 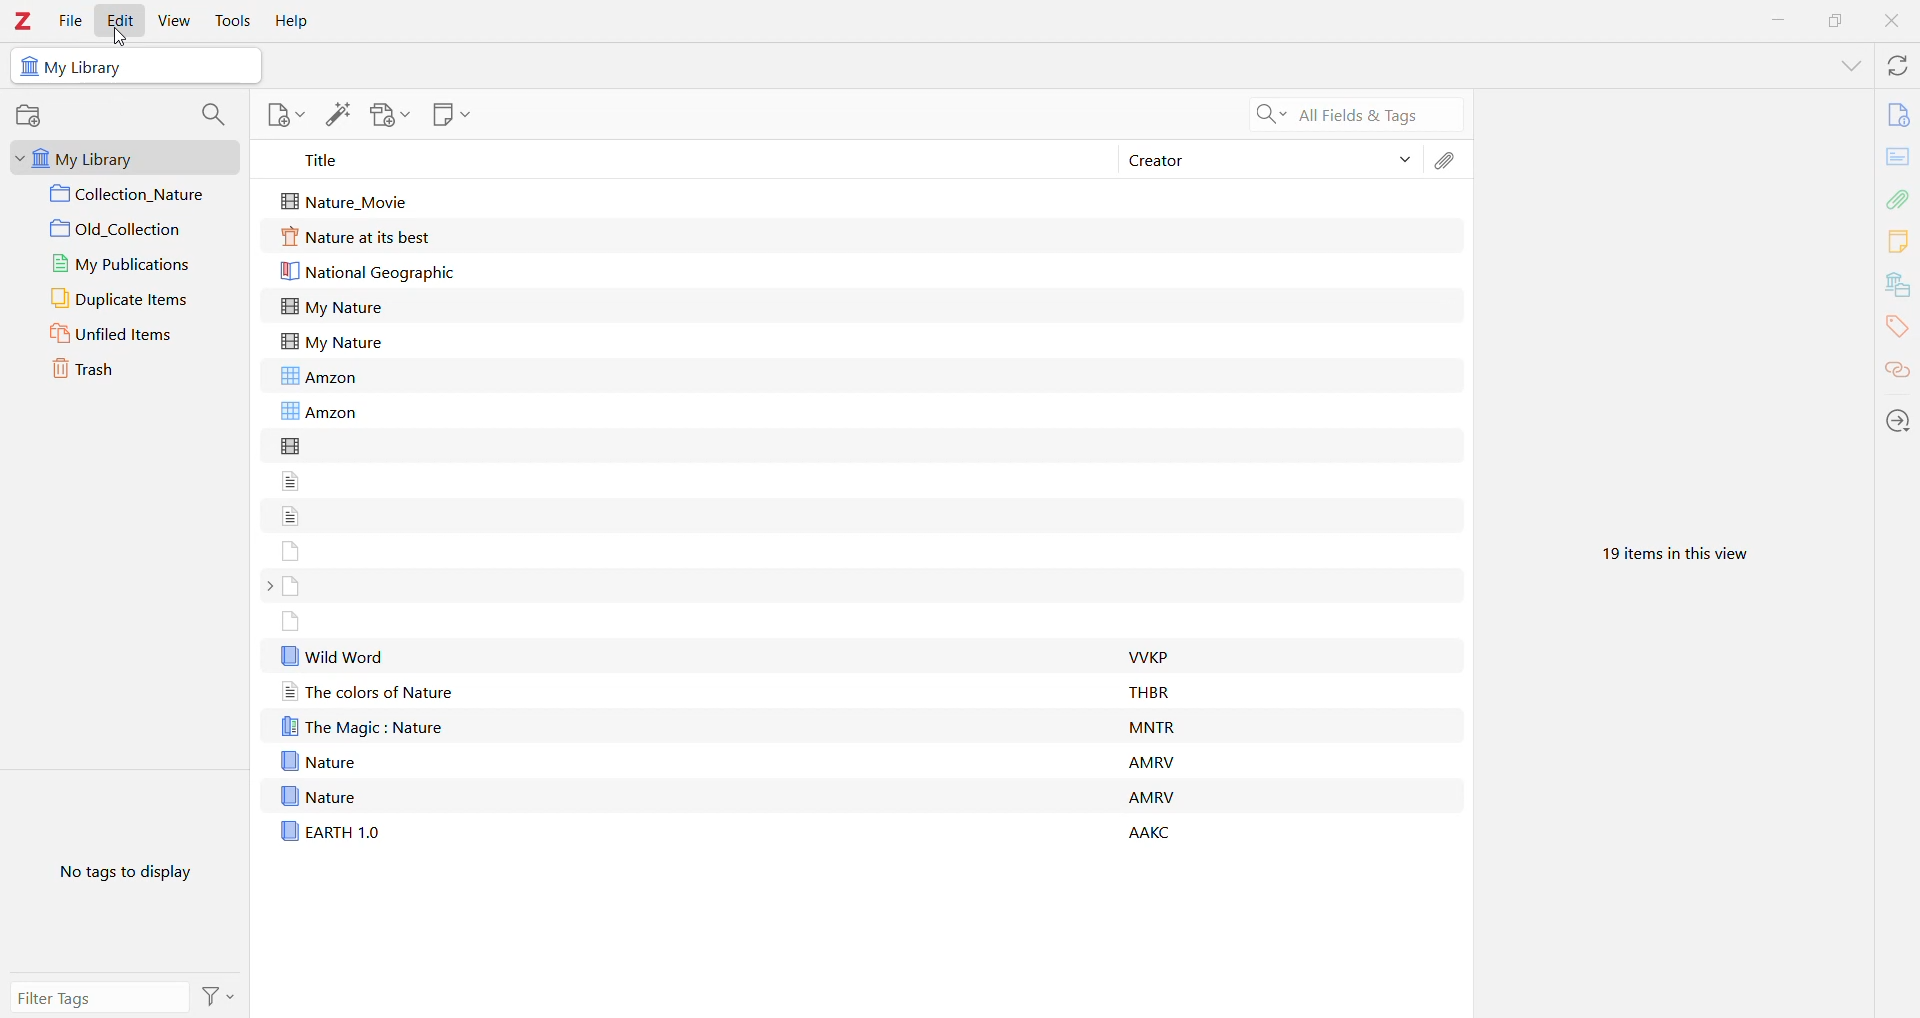 I want to click on New Note, so click(x=451, y=115).